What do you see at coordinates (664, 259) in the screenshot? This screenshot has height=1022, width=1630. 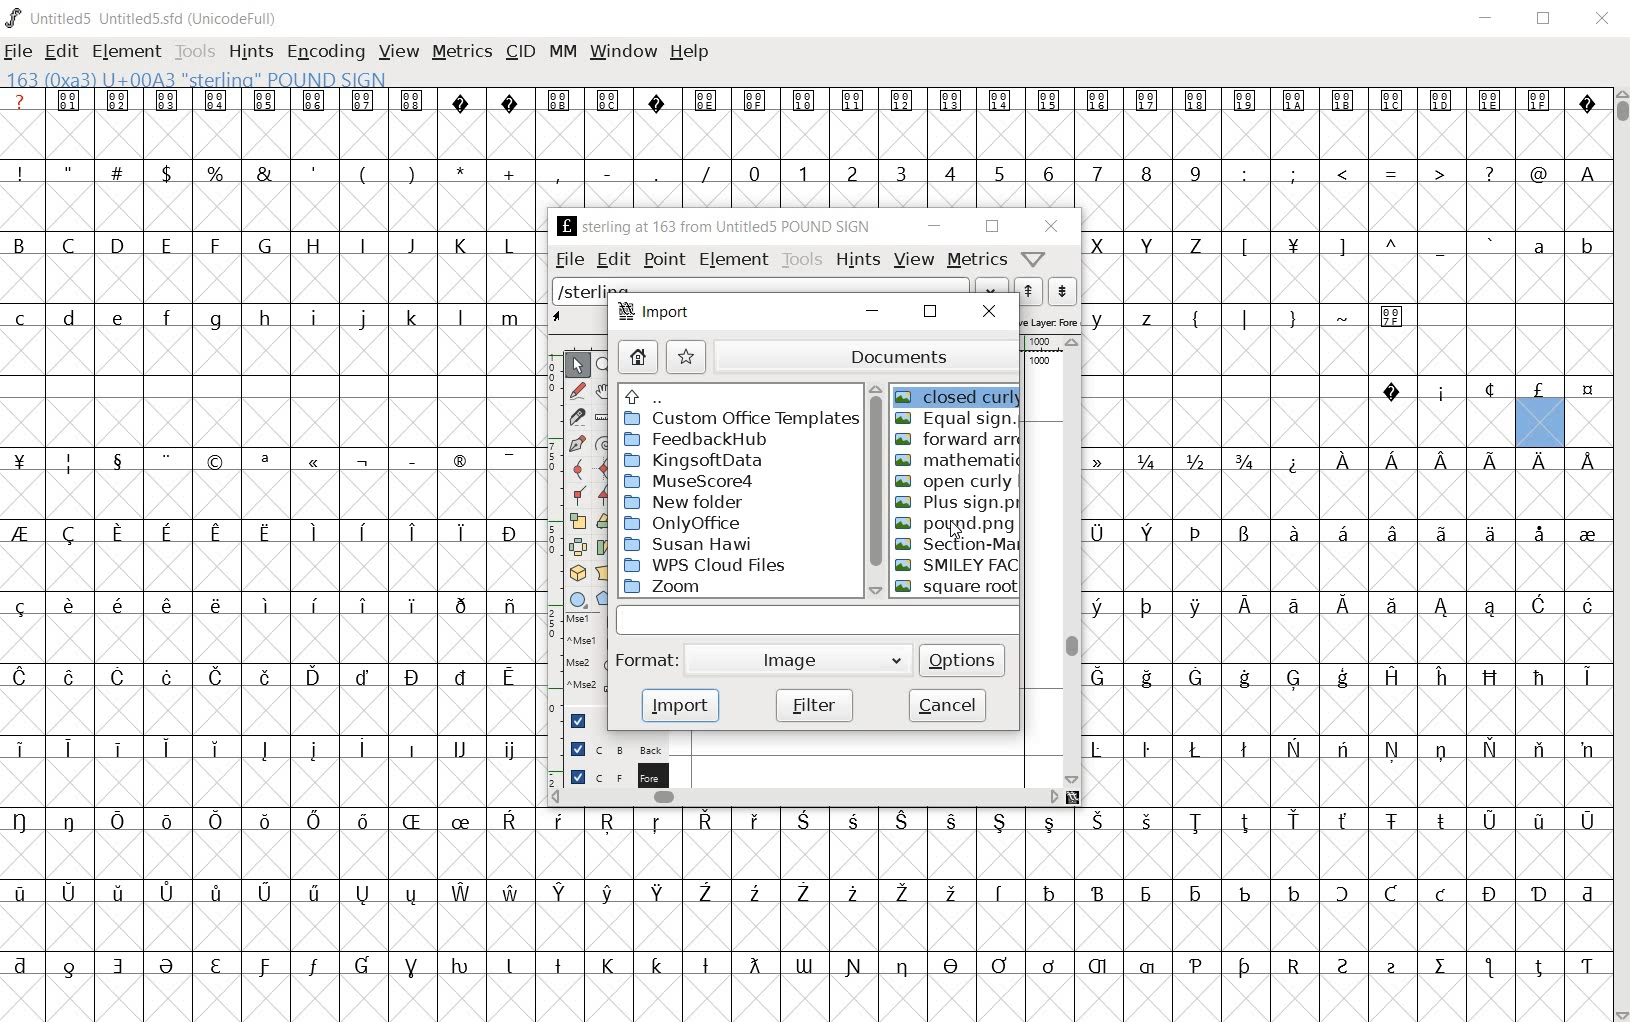 I see `point` at bounding box center [664, 259].